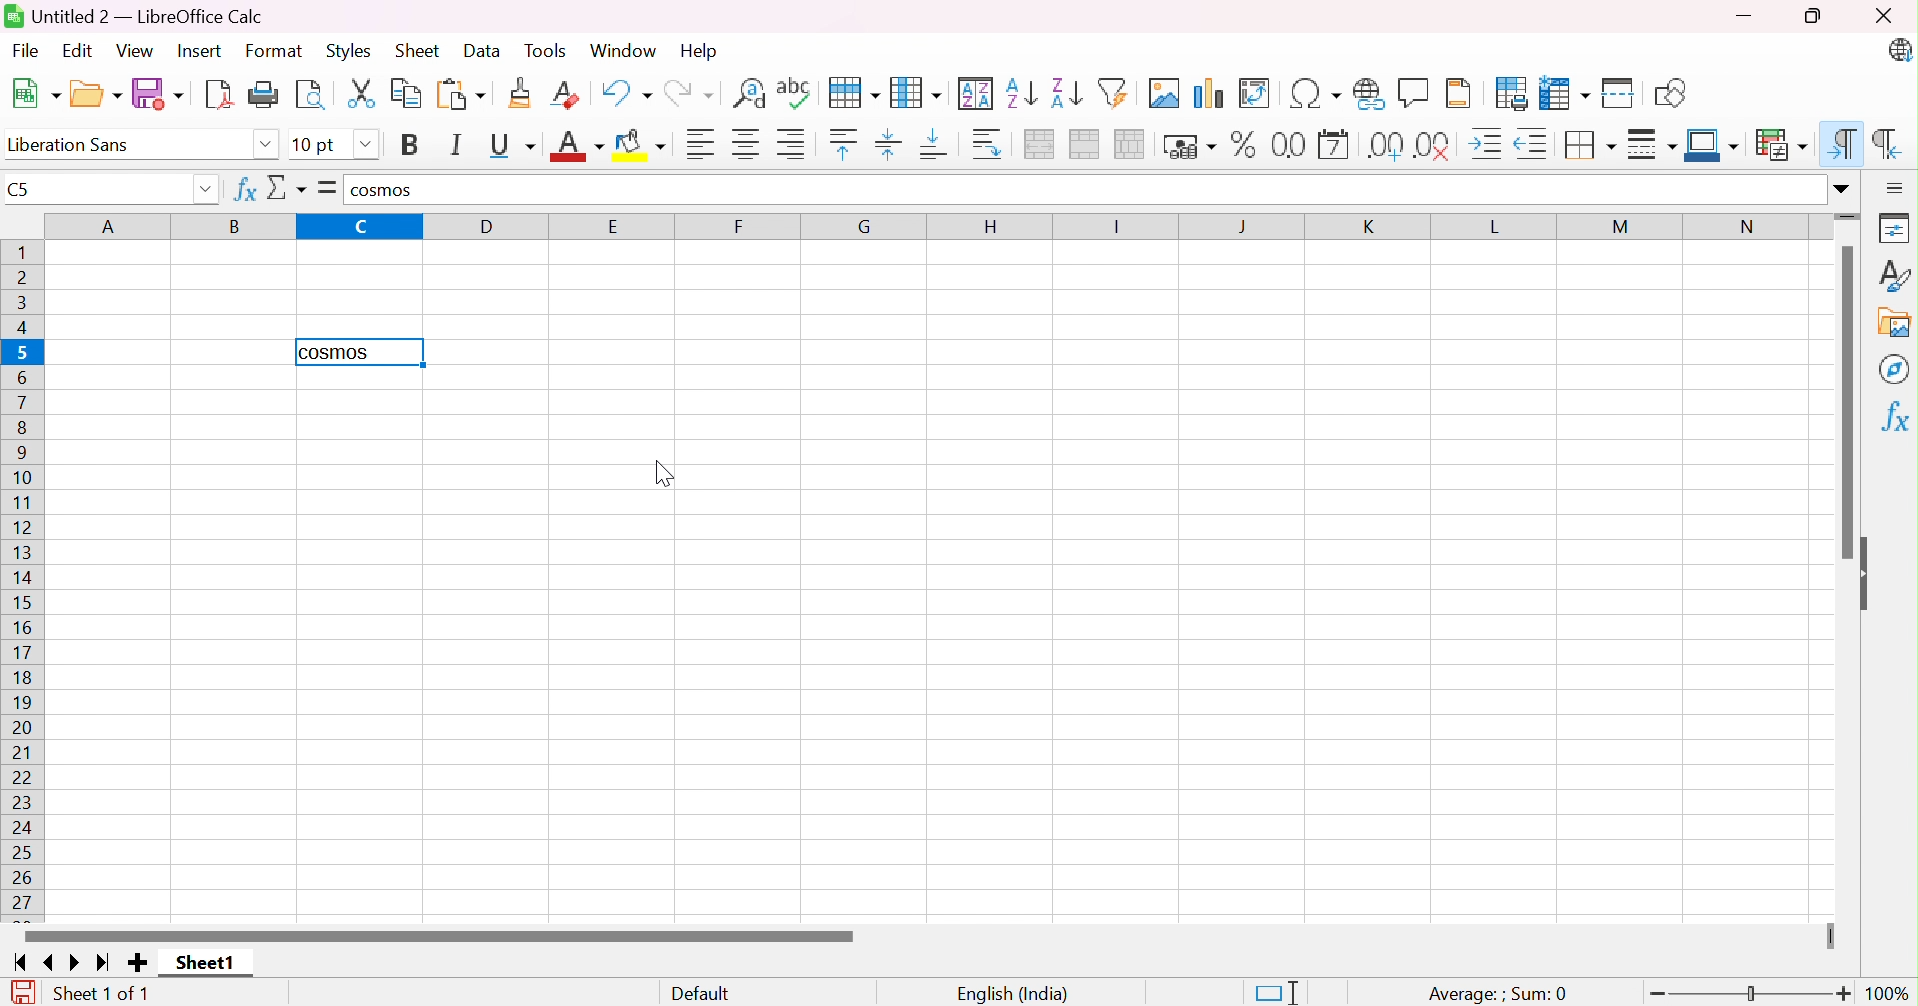 The image size is (1918, 1006). I want to click on Help, so click(696, 52).